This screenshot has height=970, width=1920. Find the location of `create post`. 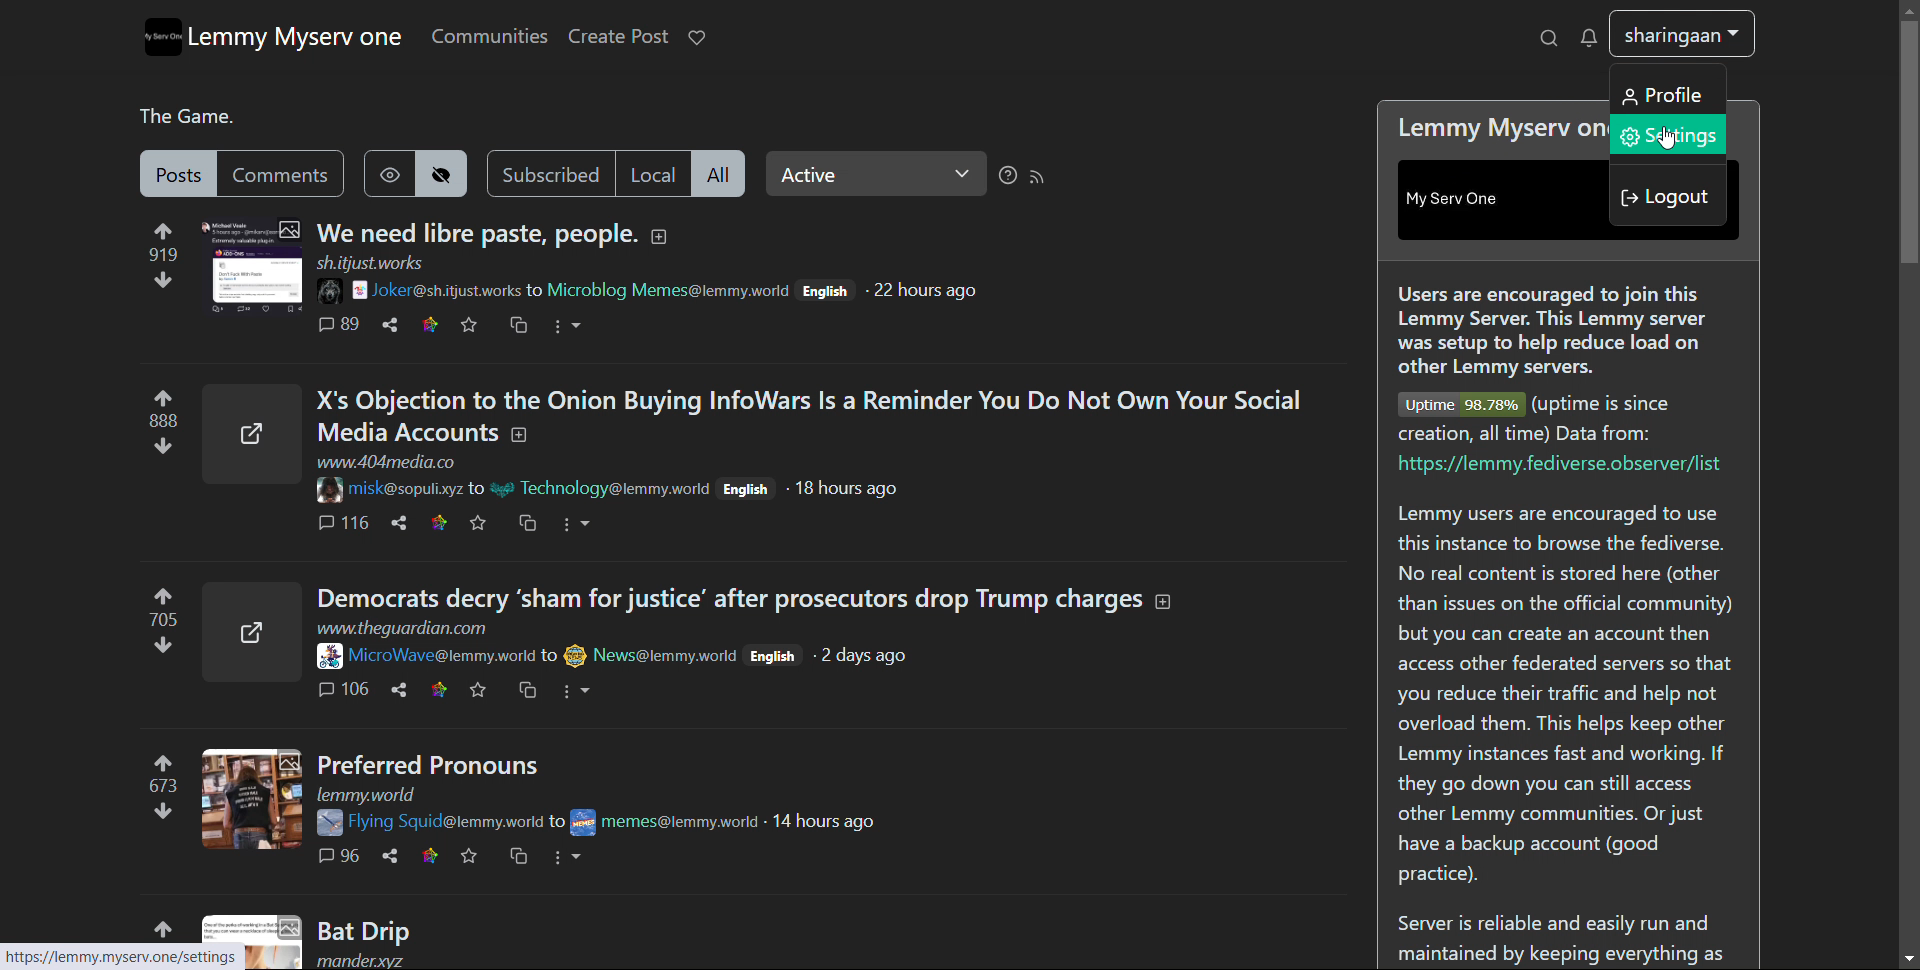

create post is located at coordinates (616, 37).